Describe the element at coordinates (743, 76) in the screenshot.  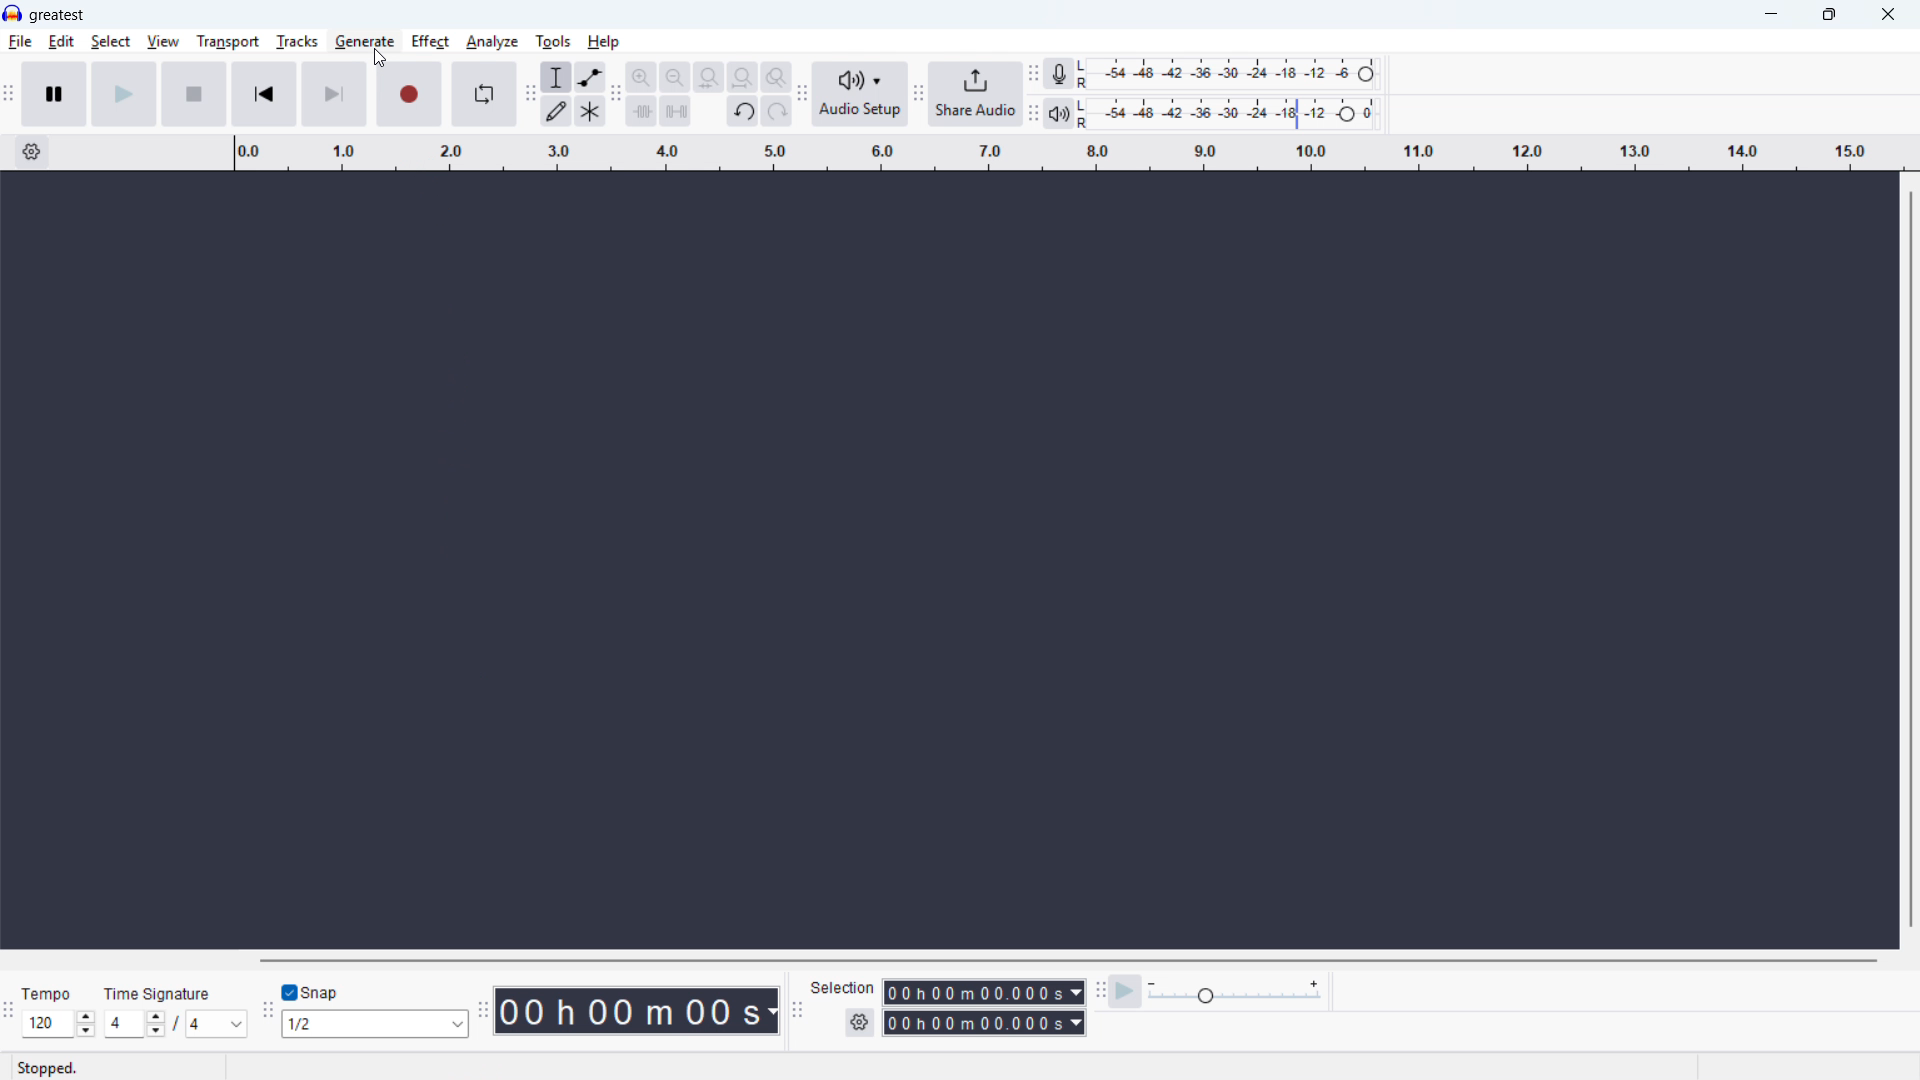
I see `fit project to width` at that location.